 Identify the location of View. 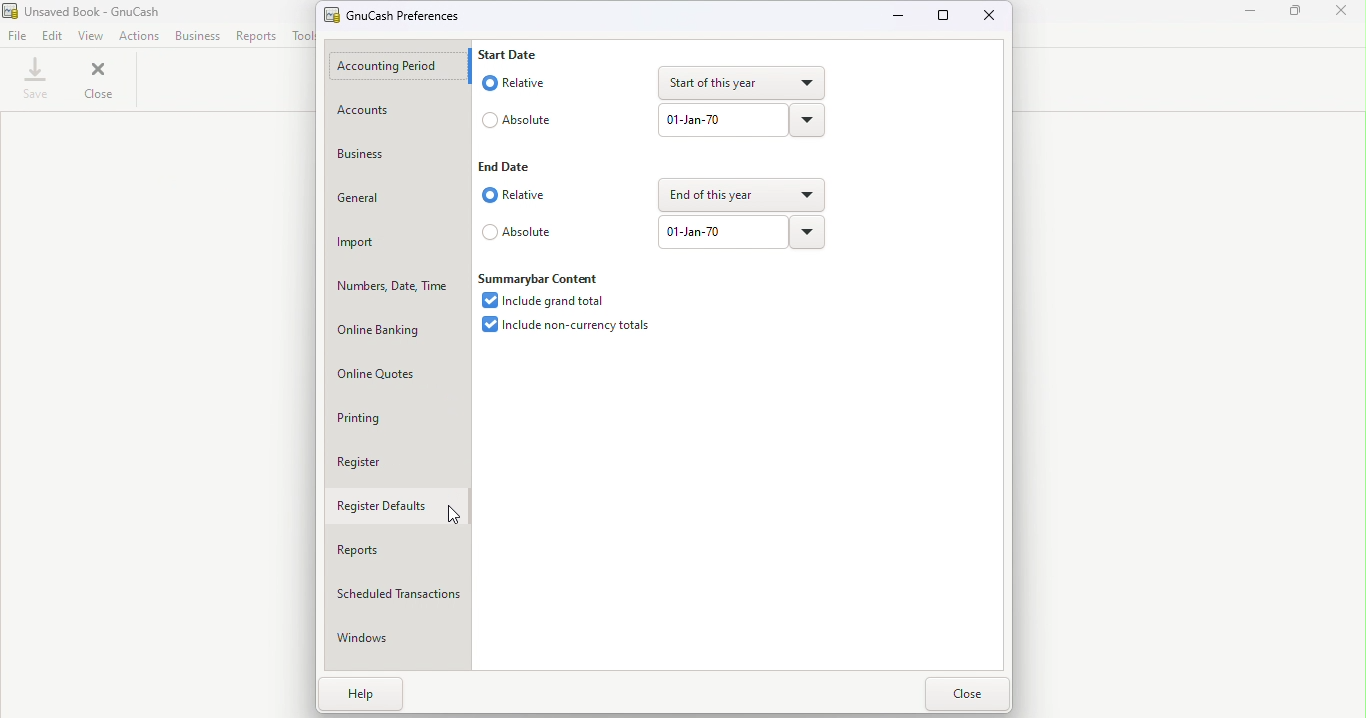
(92, 36).